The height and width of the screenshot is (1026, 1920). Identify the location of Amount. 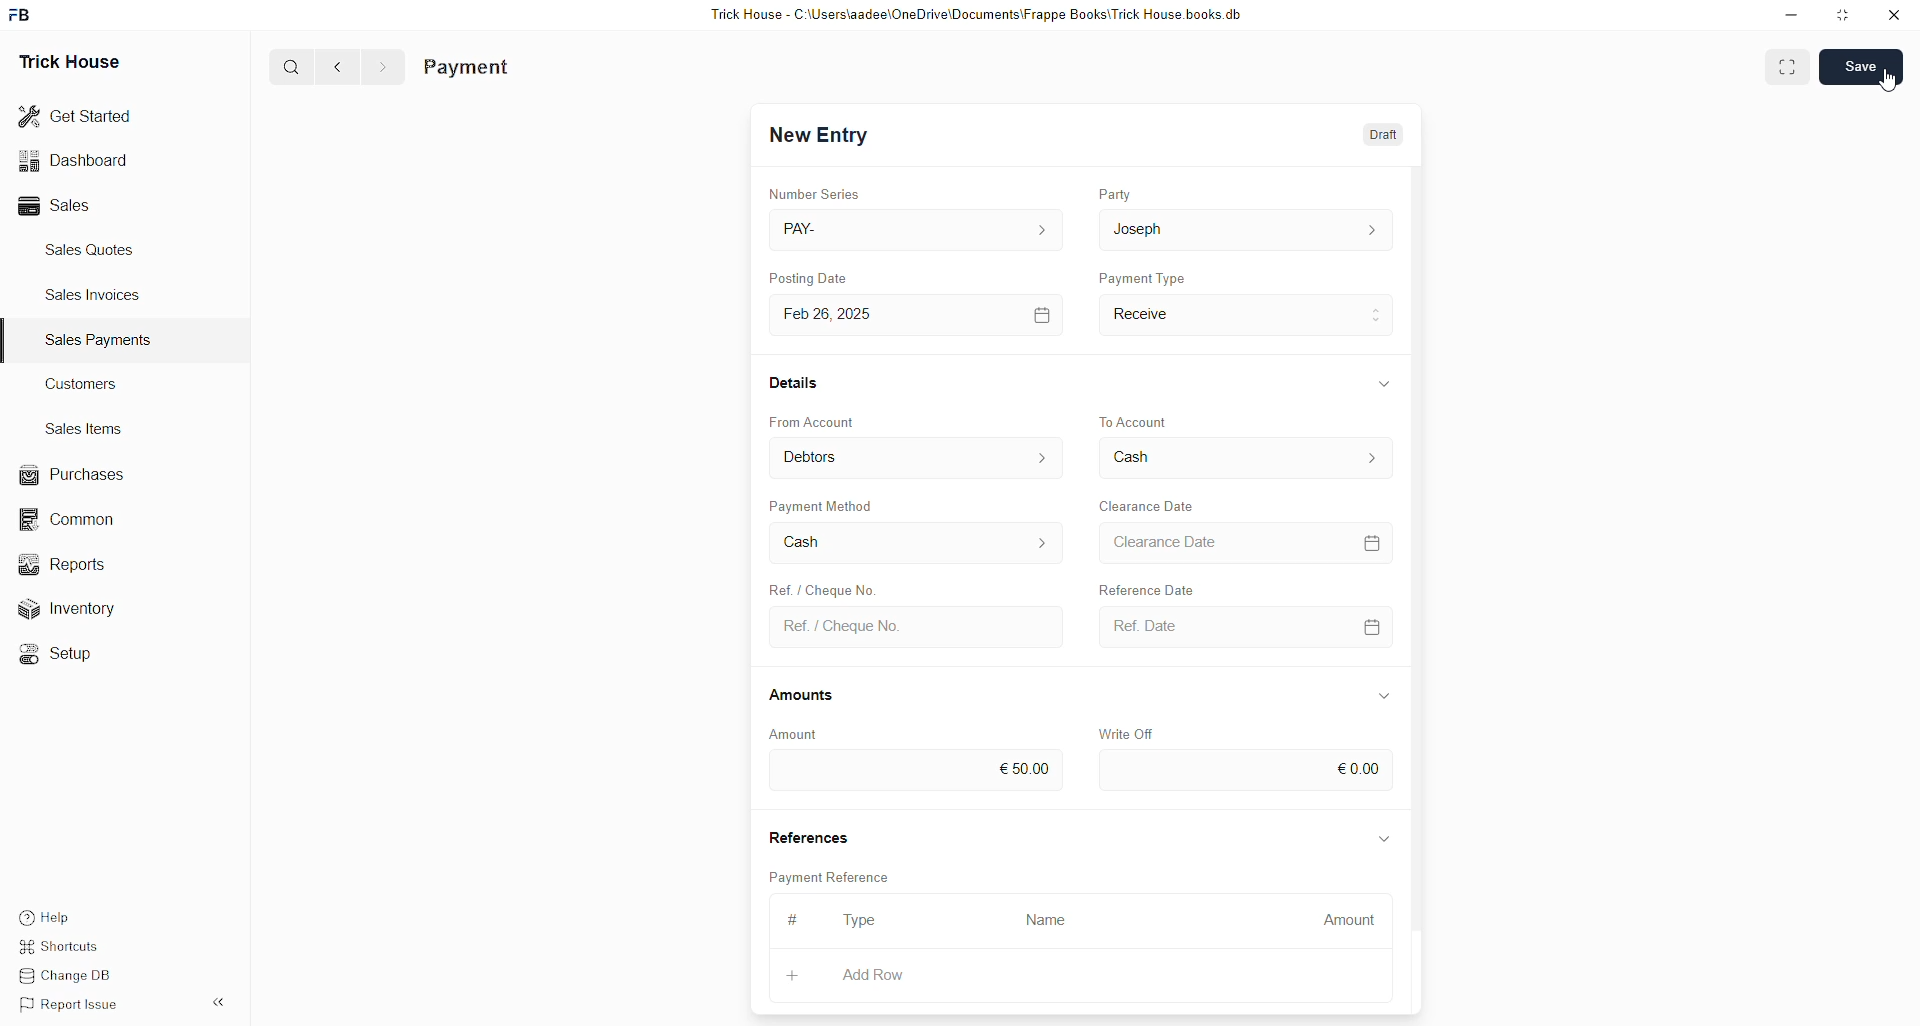
(795, 735).